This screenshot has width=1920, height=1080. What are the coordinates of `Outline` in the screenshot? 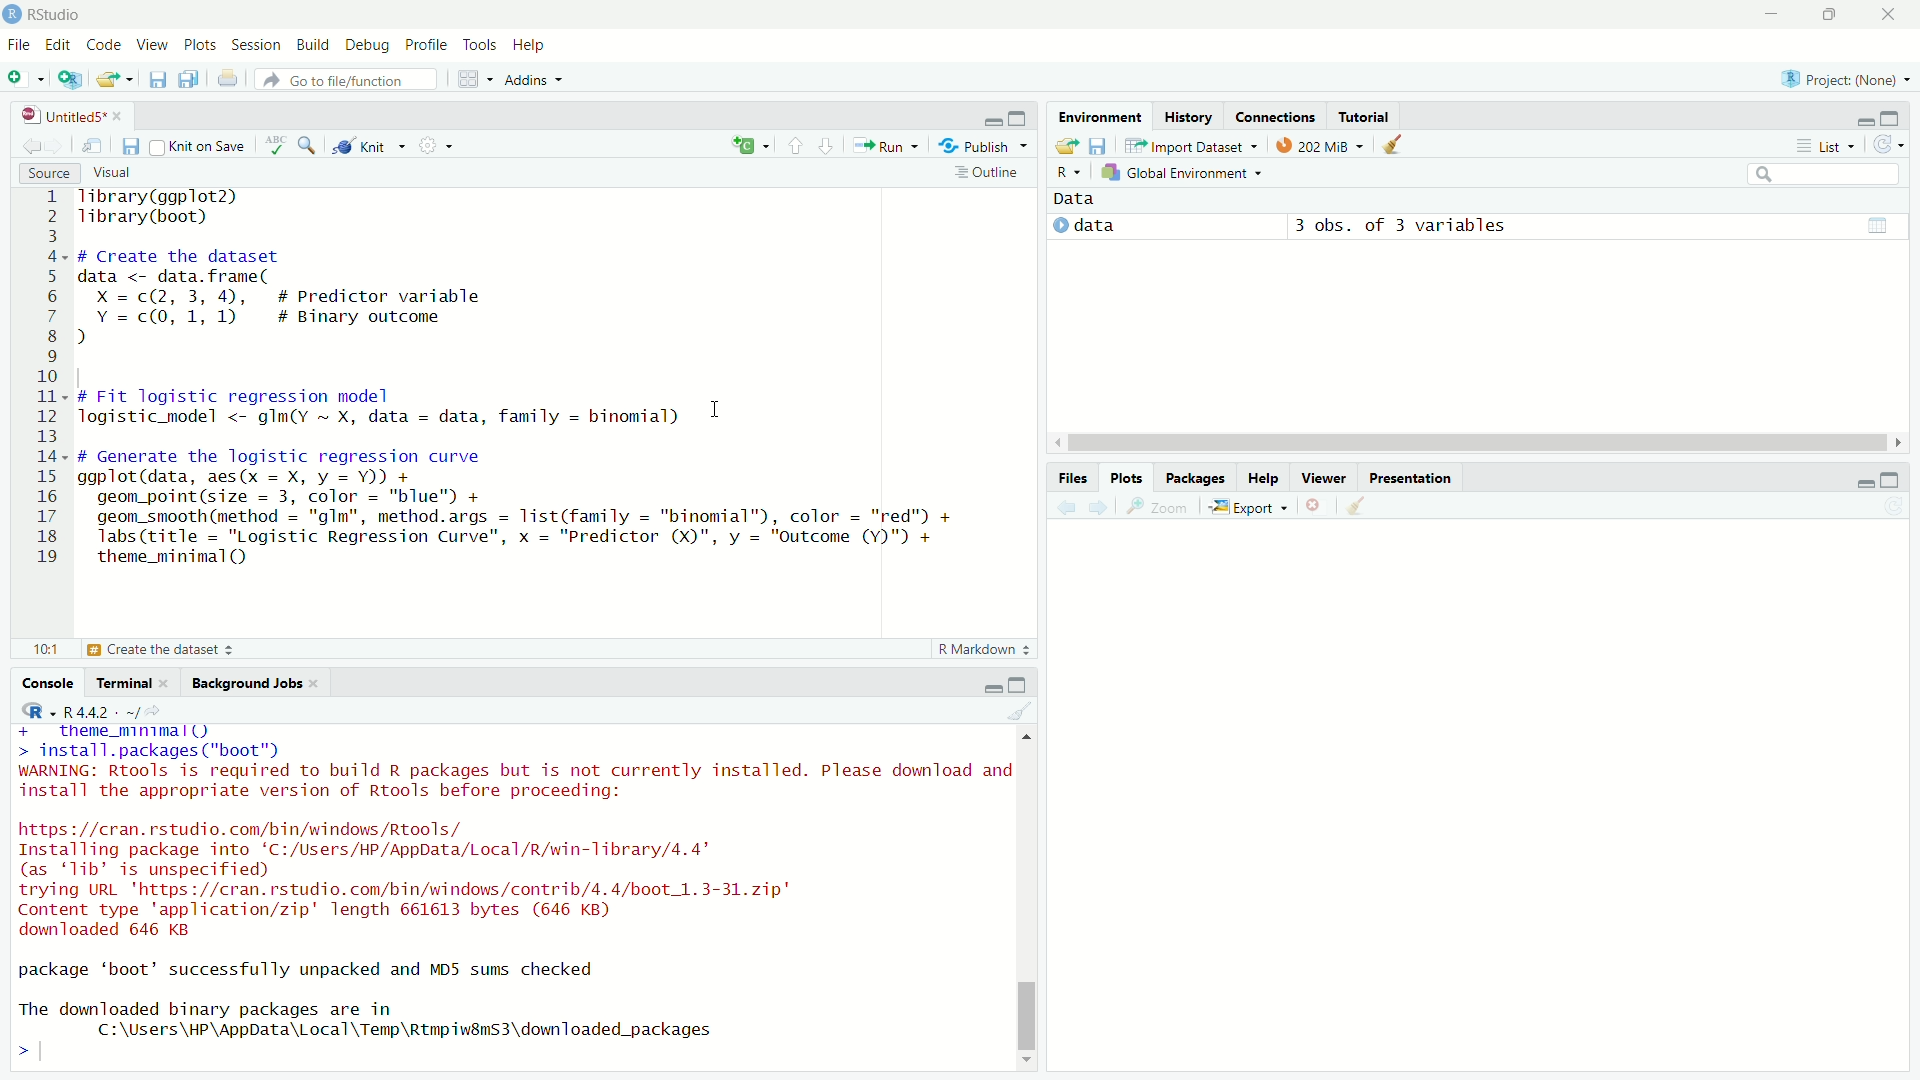 It's located at (990, 171).